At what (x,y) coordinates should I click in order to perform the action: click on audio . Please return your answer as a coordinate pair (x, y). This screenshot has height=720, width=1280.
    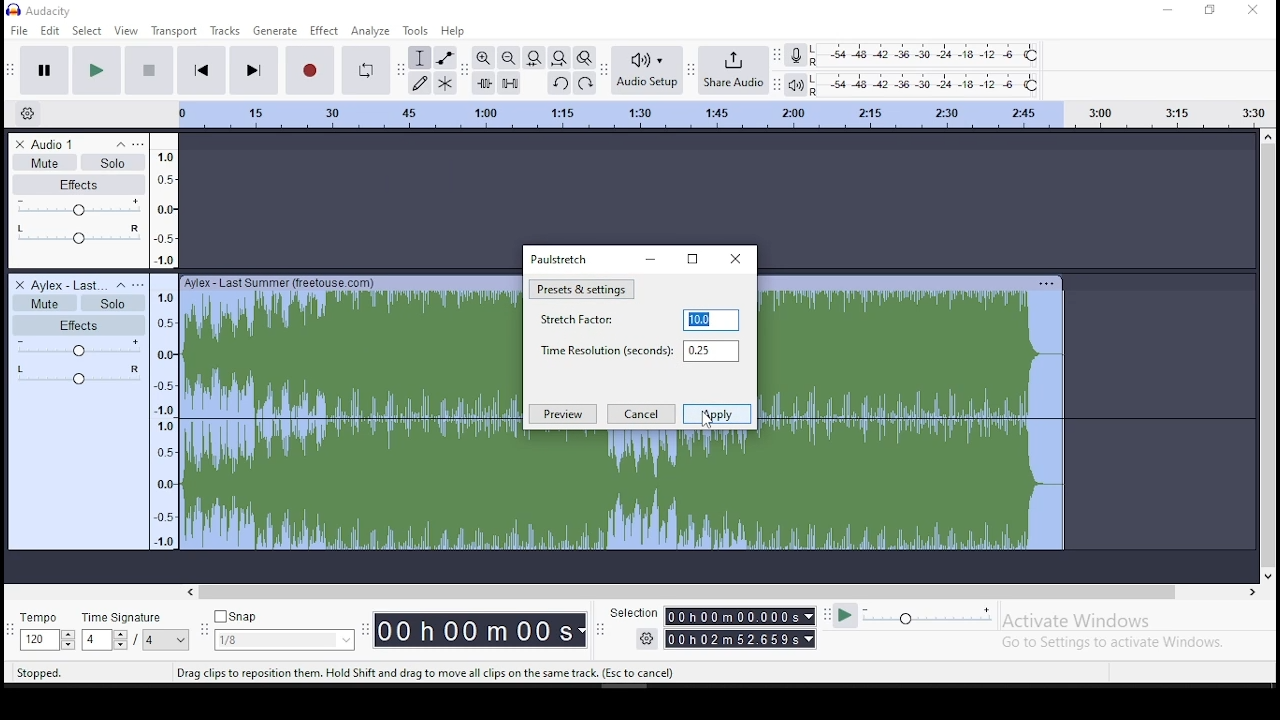
    Looking at the image, I should click on (59, 144).